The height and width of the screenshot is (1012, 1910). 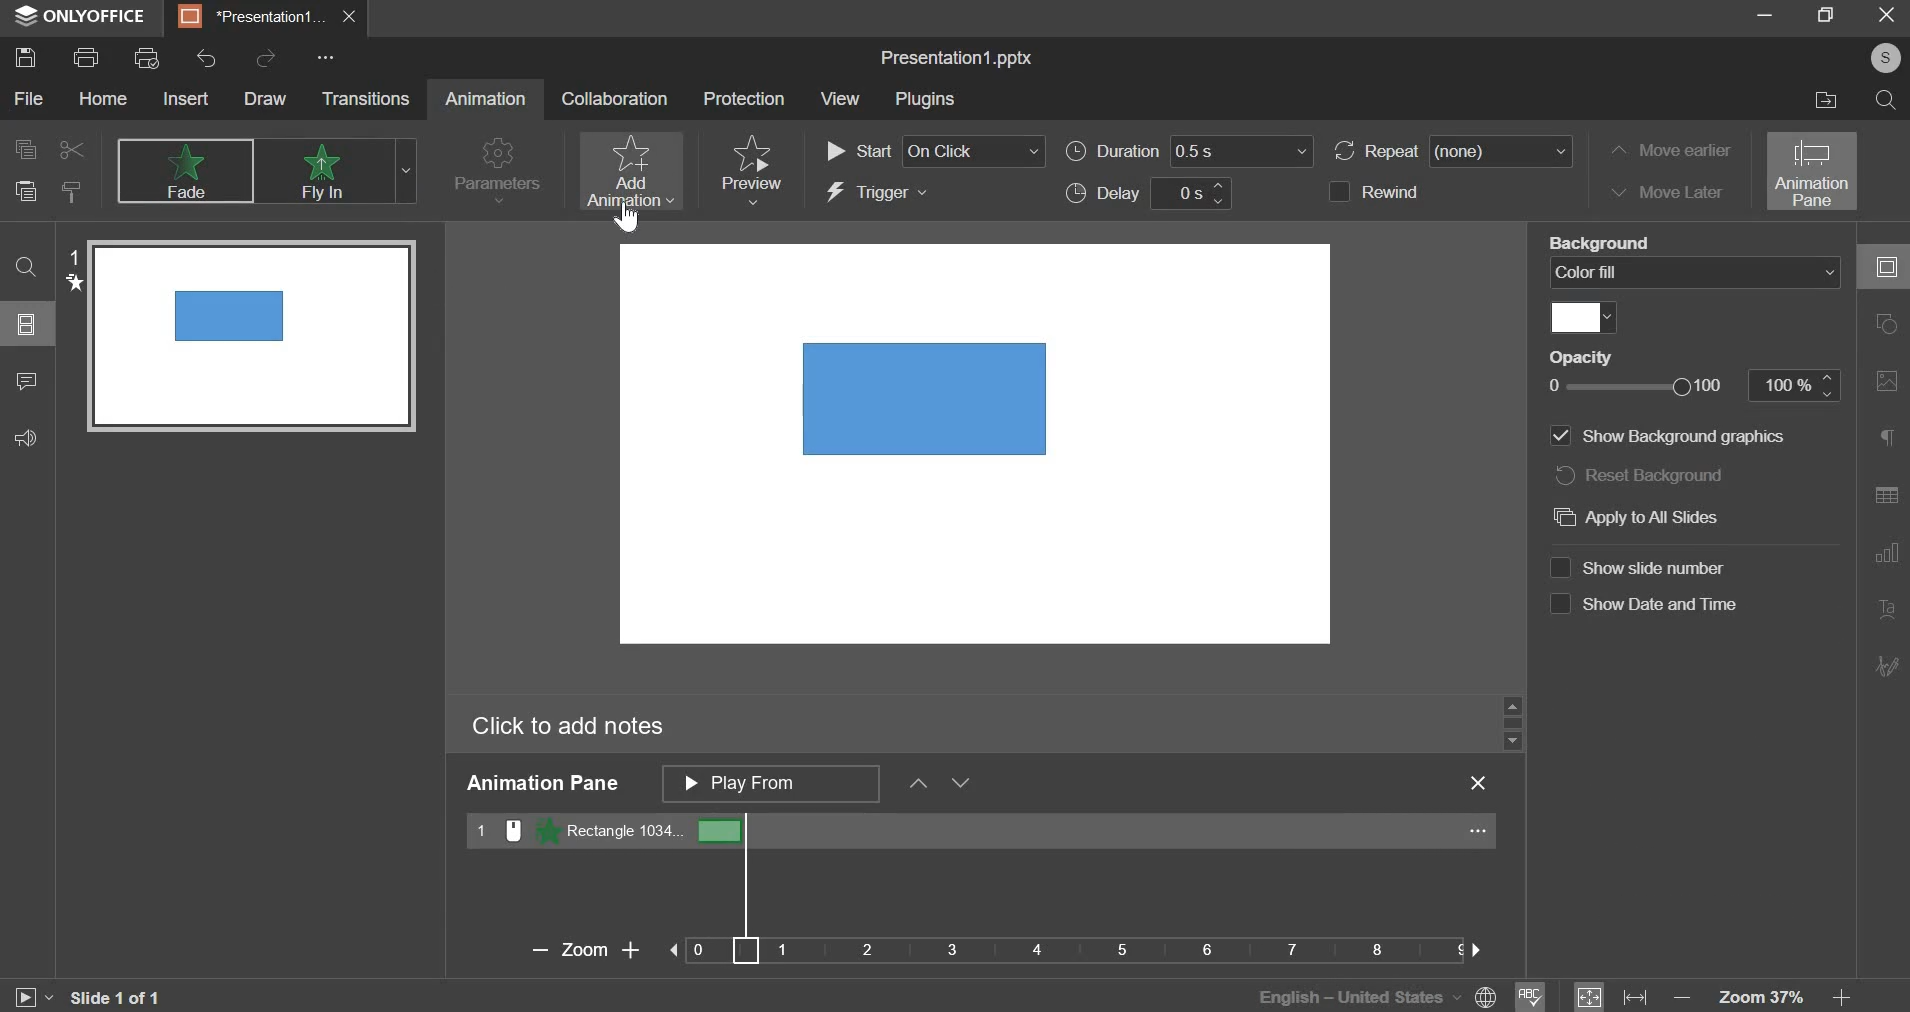 I want to click on parameters, so click(x=500, y=168).